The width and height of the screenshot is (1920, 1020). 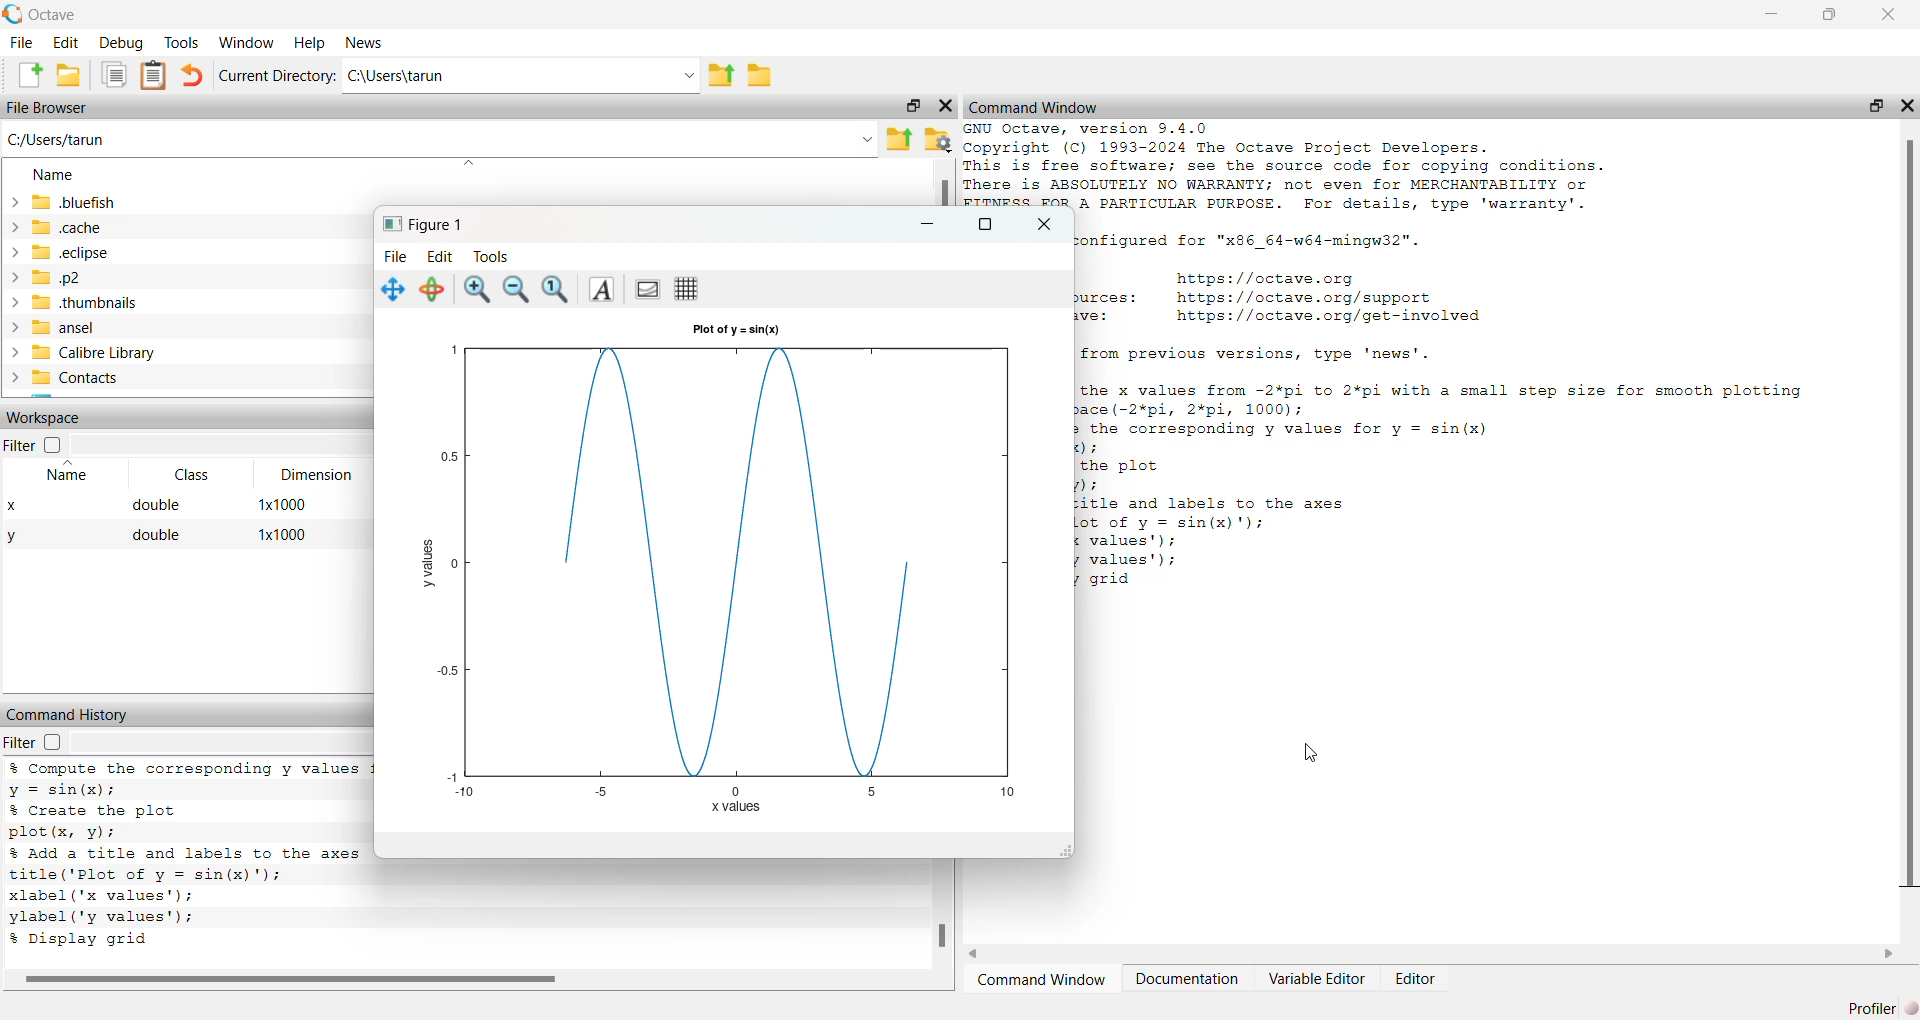 I want to click on the x values from -2¥pi to 2*pi with a small step size for smooth plotting
ace (-2%*pi, 2%*pi, 1000);, so click(x=1440, y=399).